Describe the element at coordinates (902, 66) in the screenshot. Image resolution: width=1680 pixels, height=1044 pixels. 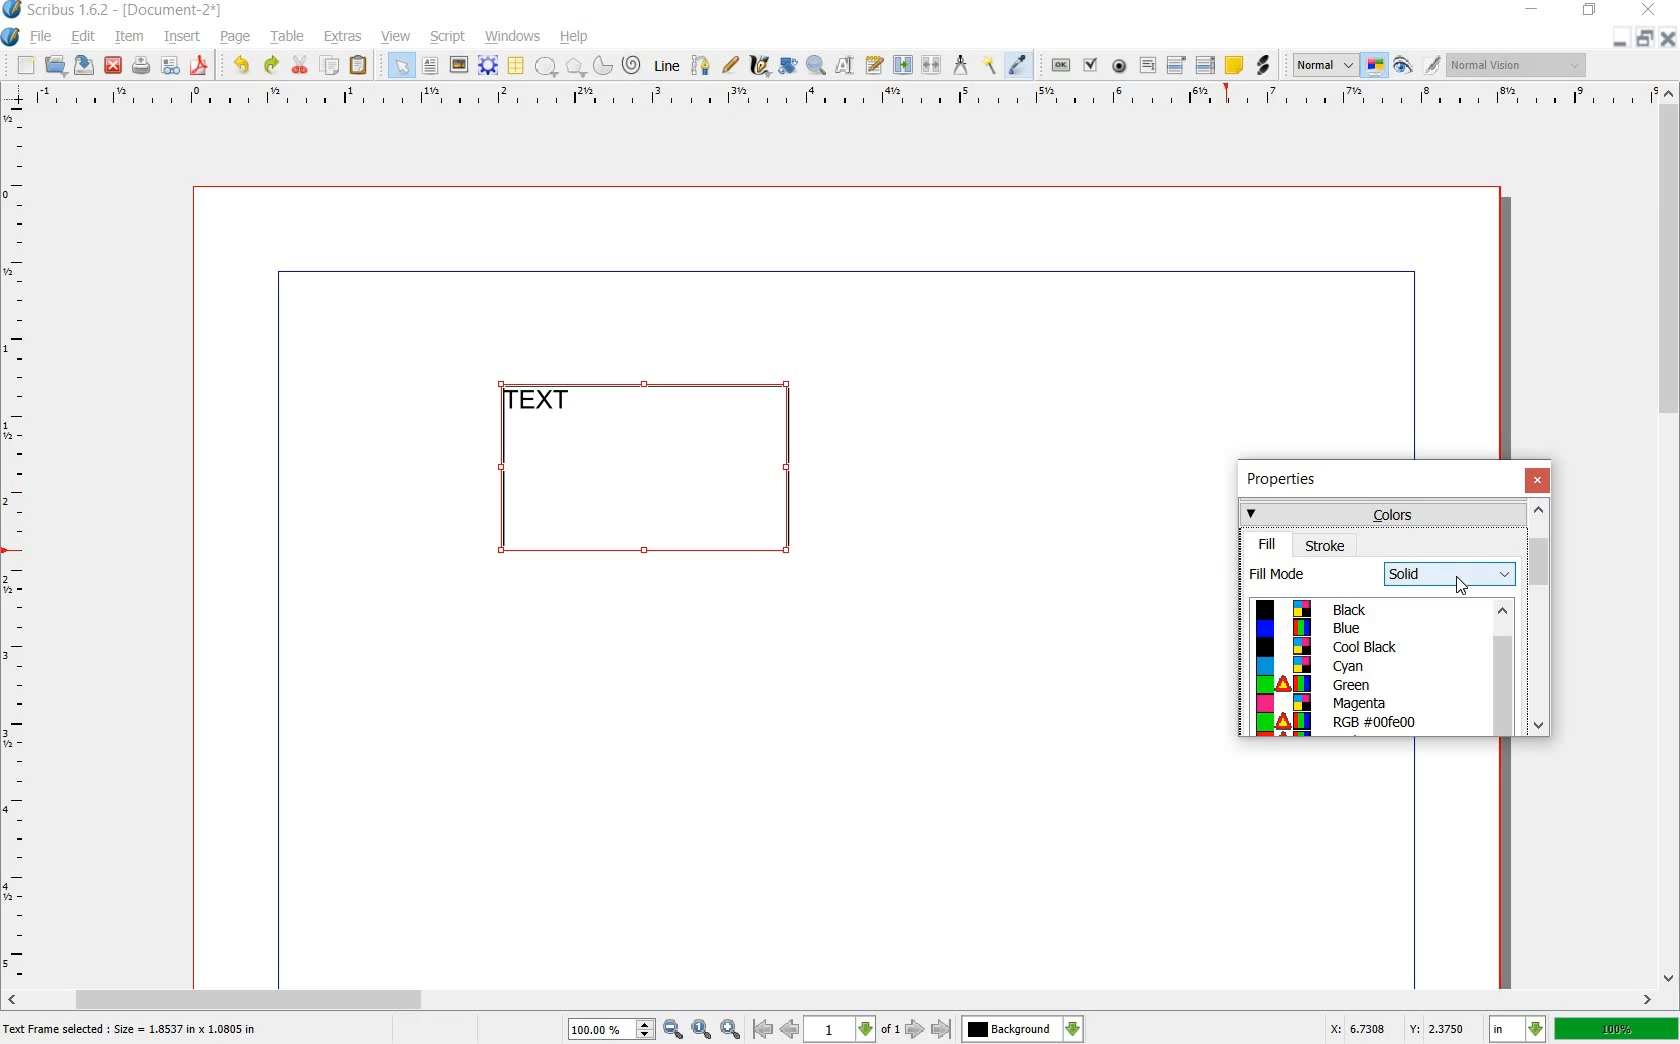
I see `link text frame` at that location.